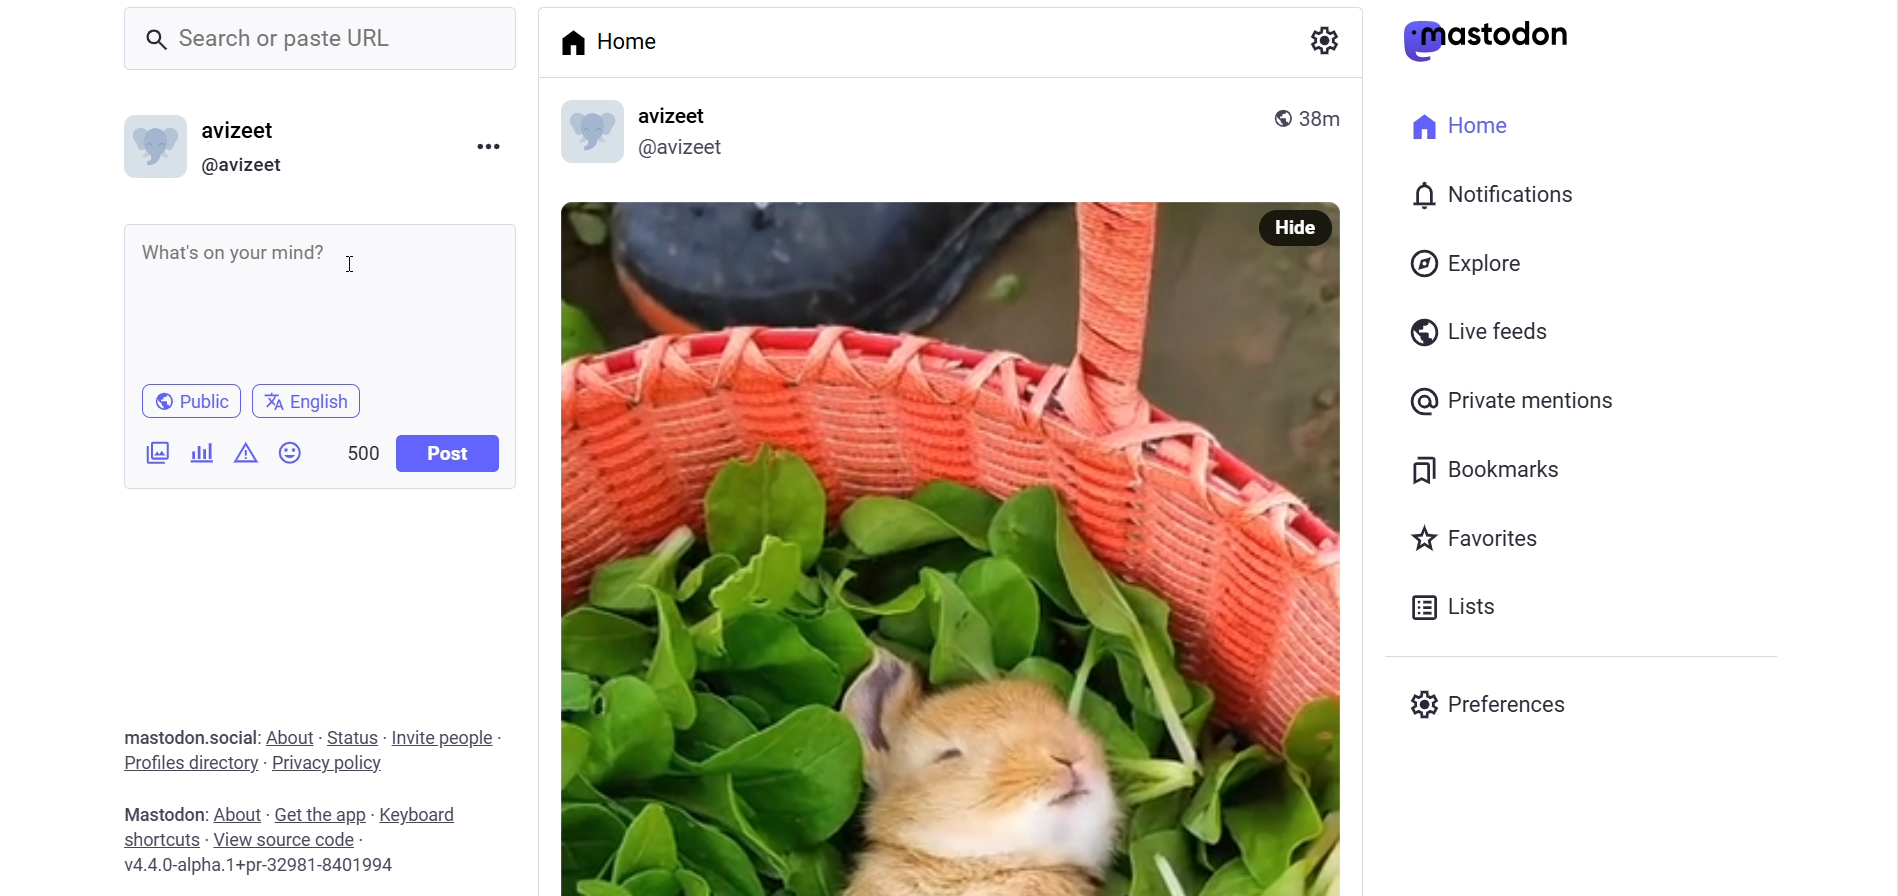  I want to click on Whats on your mind, so click(315, 300).